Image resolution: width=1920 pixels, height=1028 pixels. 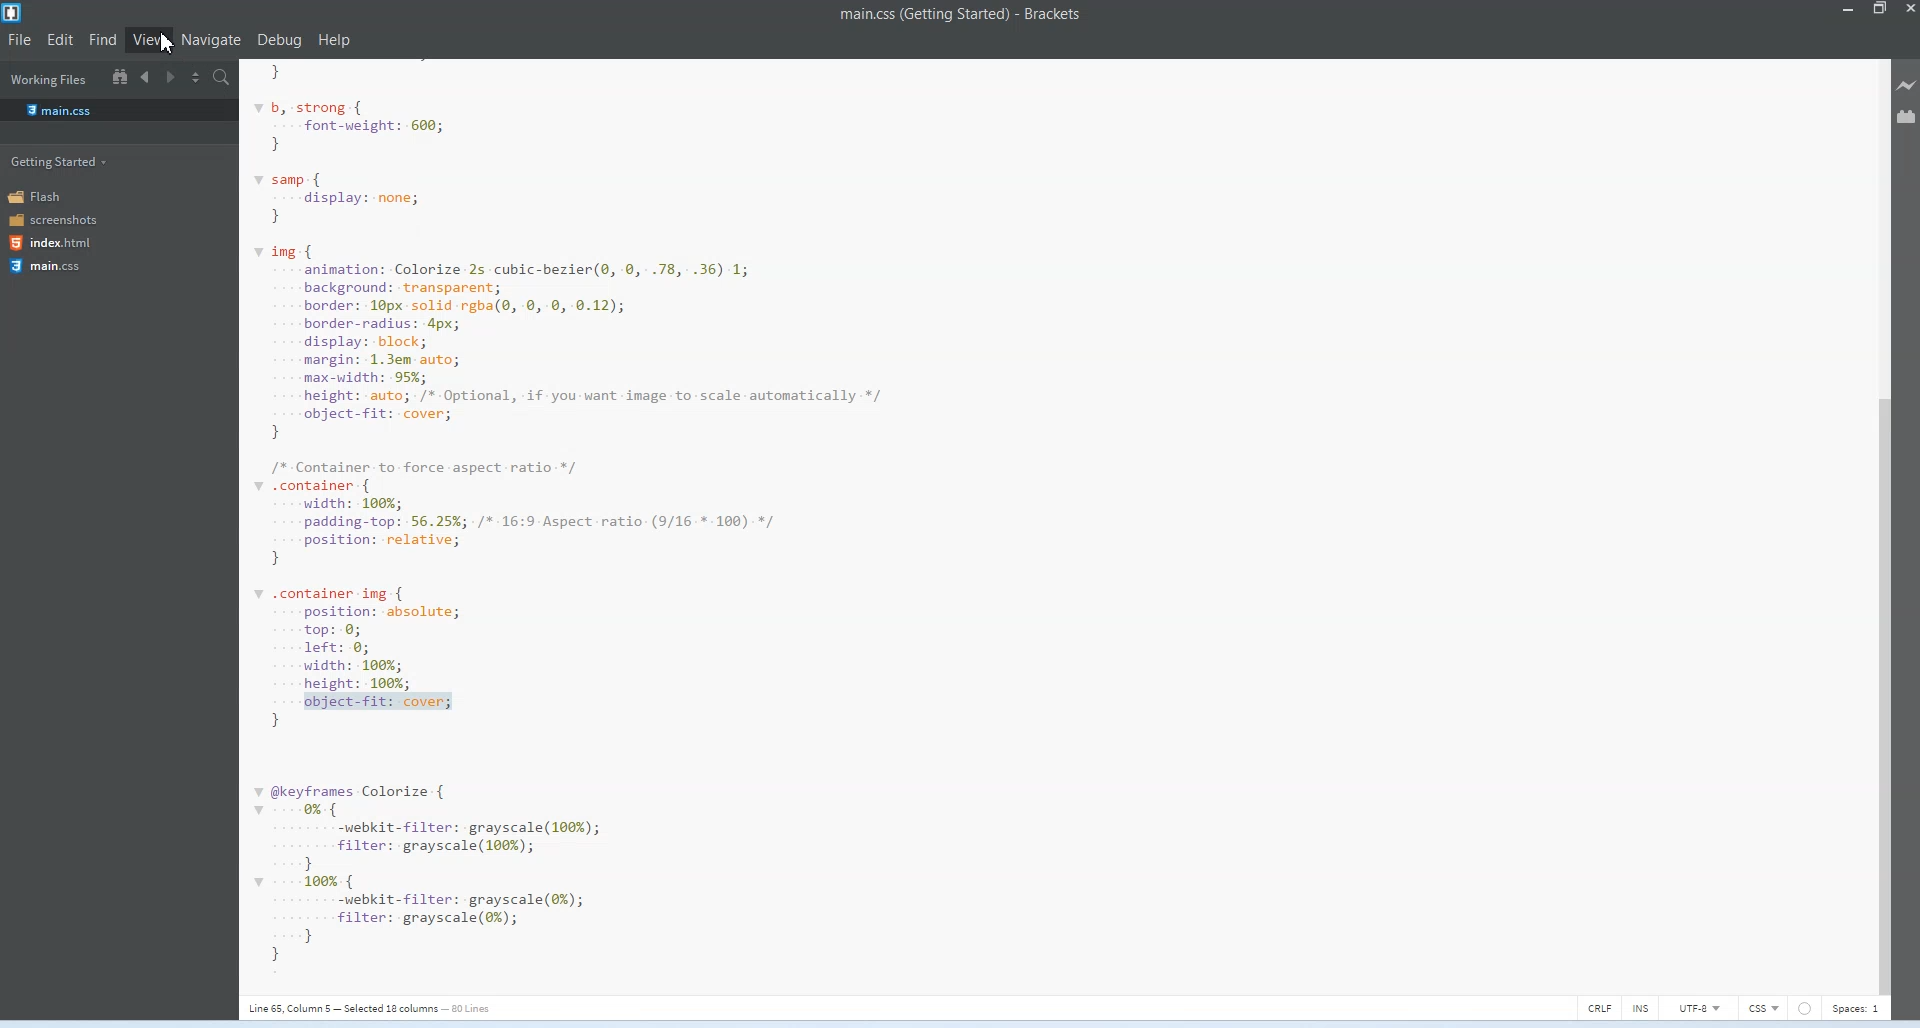 What do you see at coordinates (169, 77) in the screenshot?
I see `Navigate Forwards` at bounding box center [169, 77].